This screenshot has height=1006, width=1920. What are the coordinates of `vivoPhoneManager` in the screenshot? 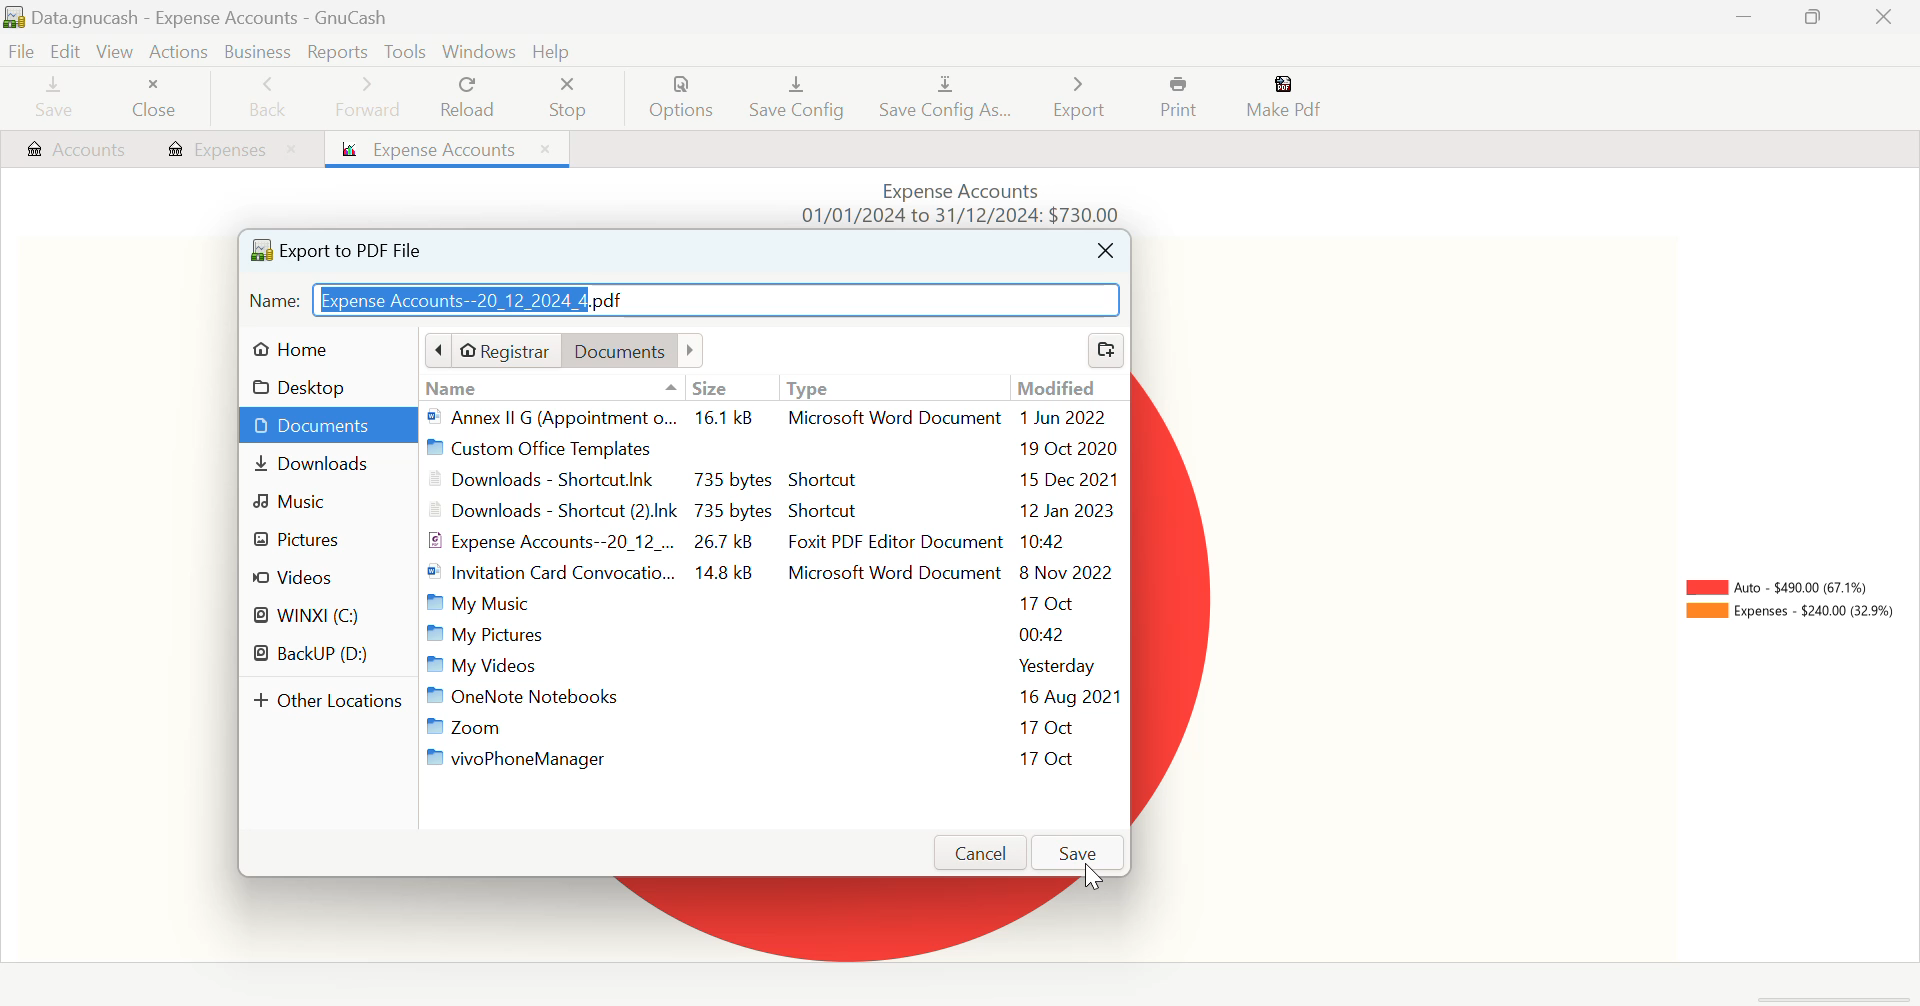 It's located at (770, 759).